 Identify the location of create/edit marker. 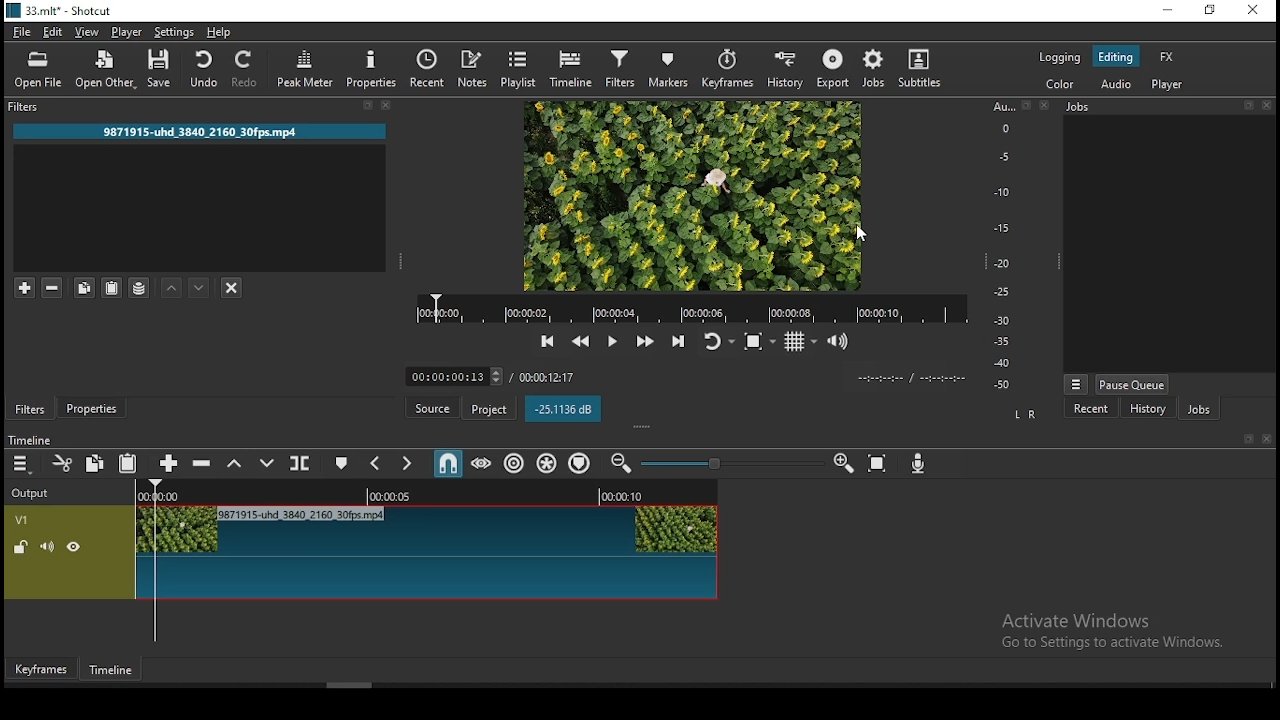
(342, 464).